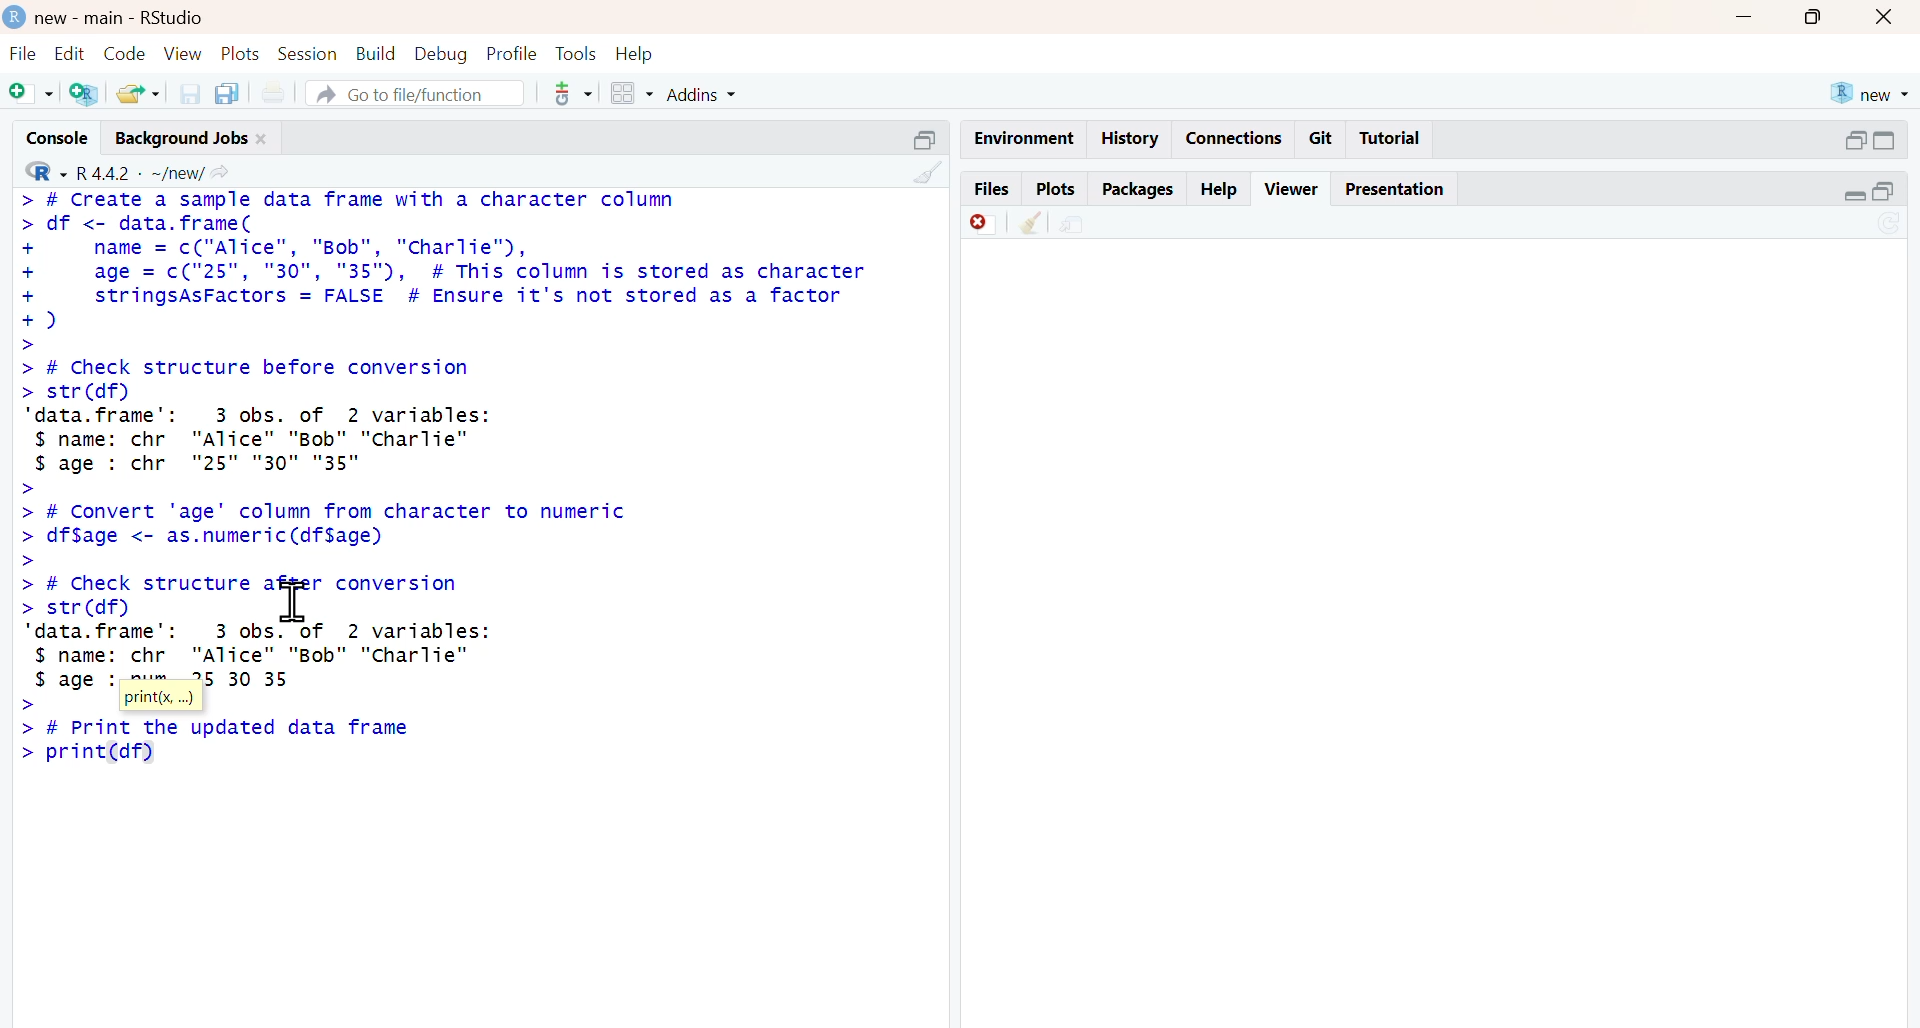 Image resolution: width=1920 pixels, height=1028 pixels. Describe the element at coordinates (1870, 93) in the screenshot. I see `new` at that location.